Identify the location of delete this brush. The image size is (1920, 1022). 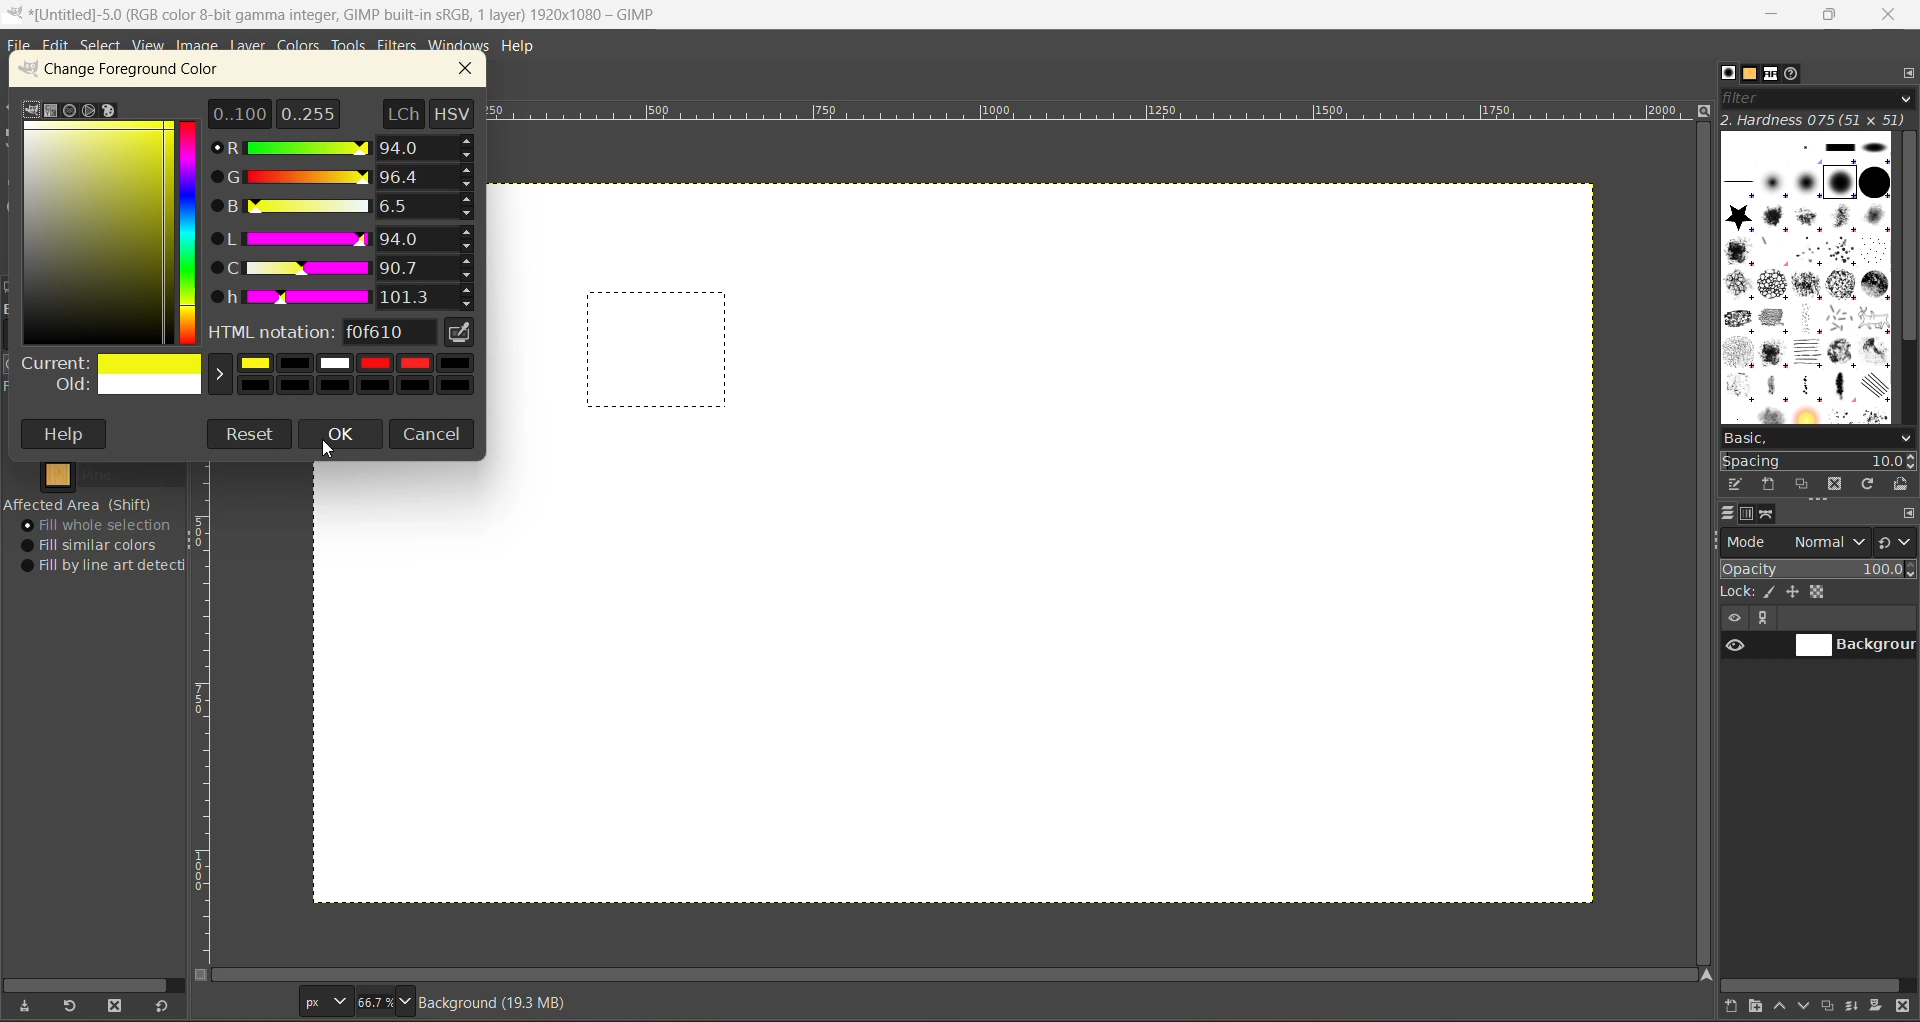
(1834, 484).